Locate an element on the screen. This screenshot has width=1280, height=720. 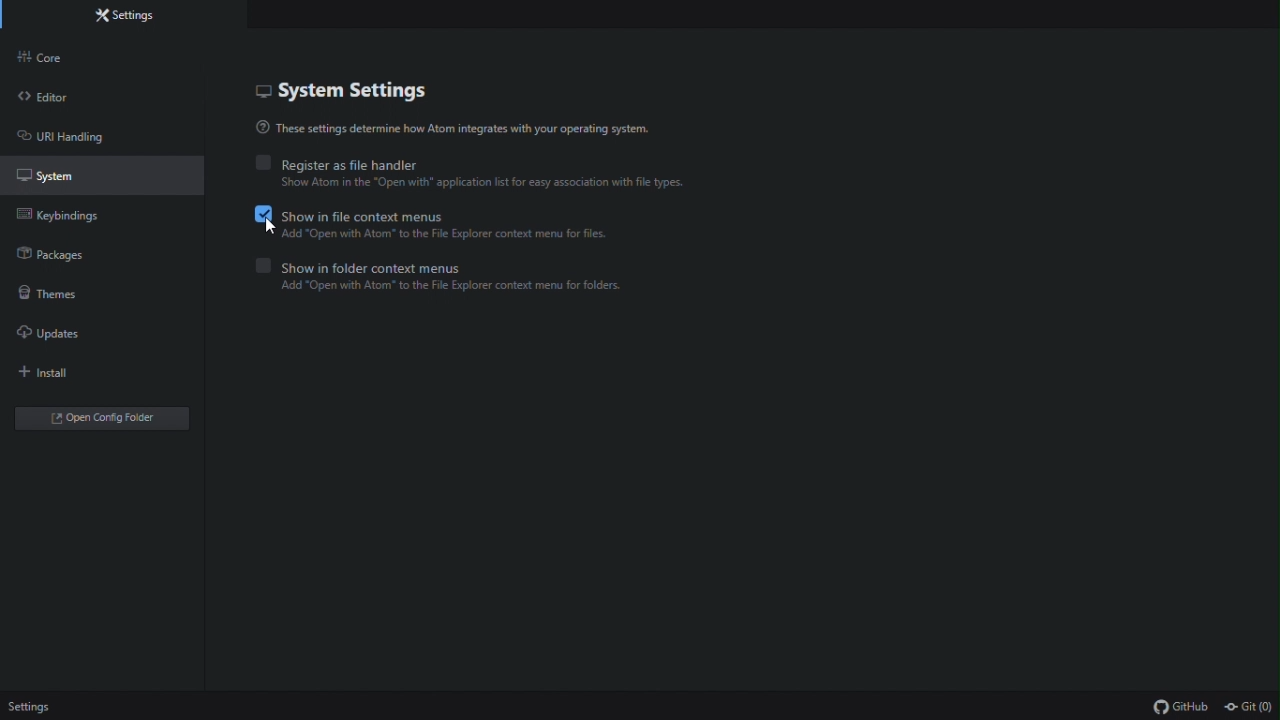
 These settings determine how Atom integrates with your operating system. is located at coordinates (455, 129).